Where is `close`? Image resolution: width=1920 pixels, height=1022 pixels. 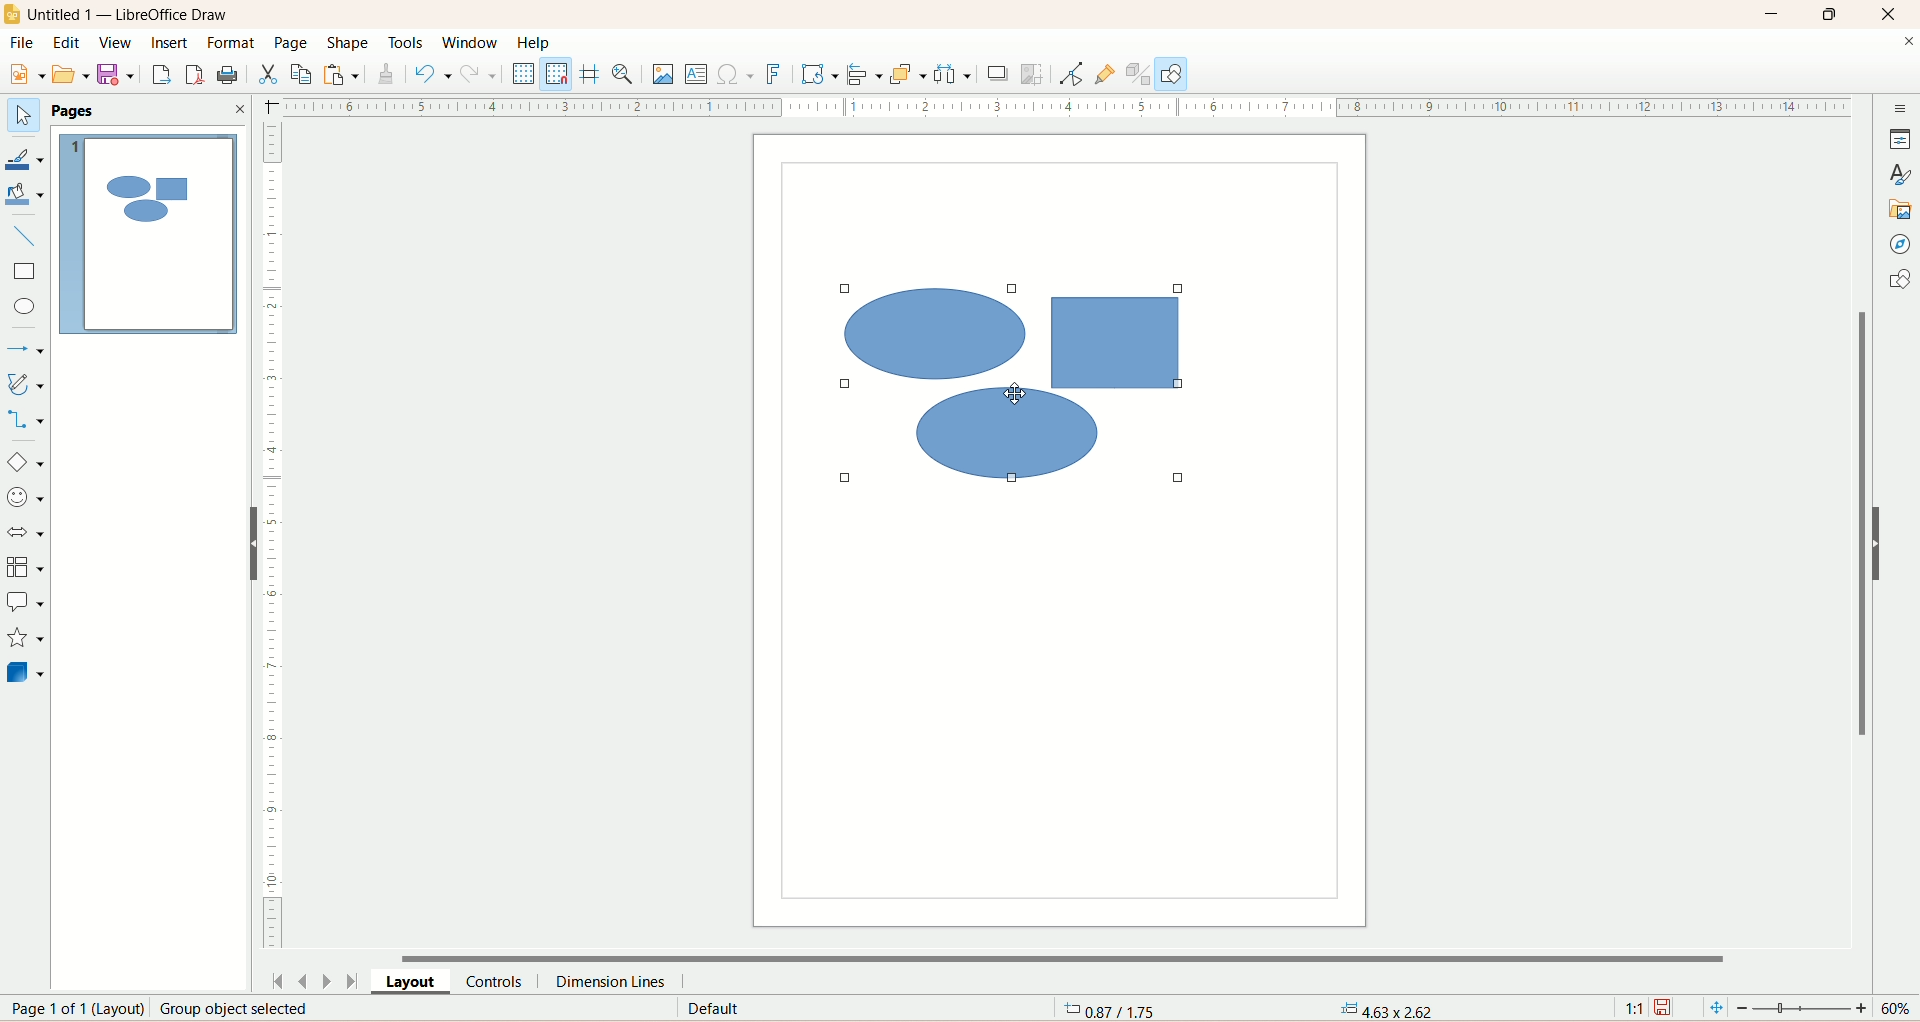 close is located at coordinates (239, 109).